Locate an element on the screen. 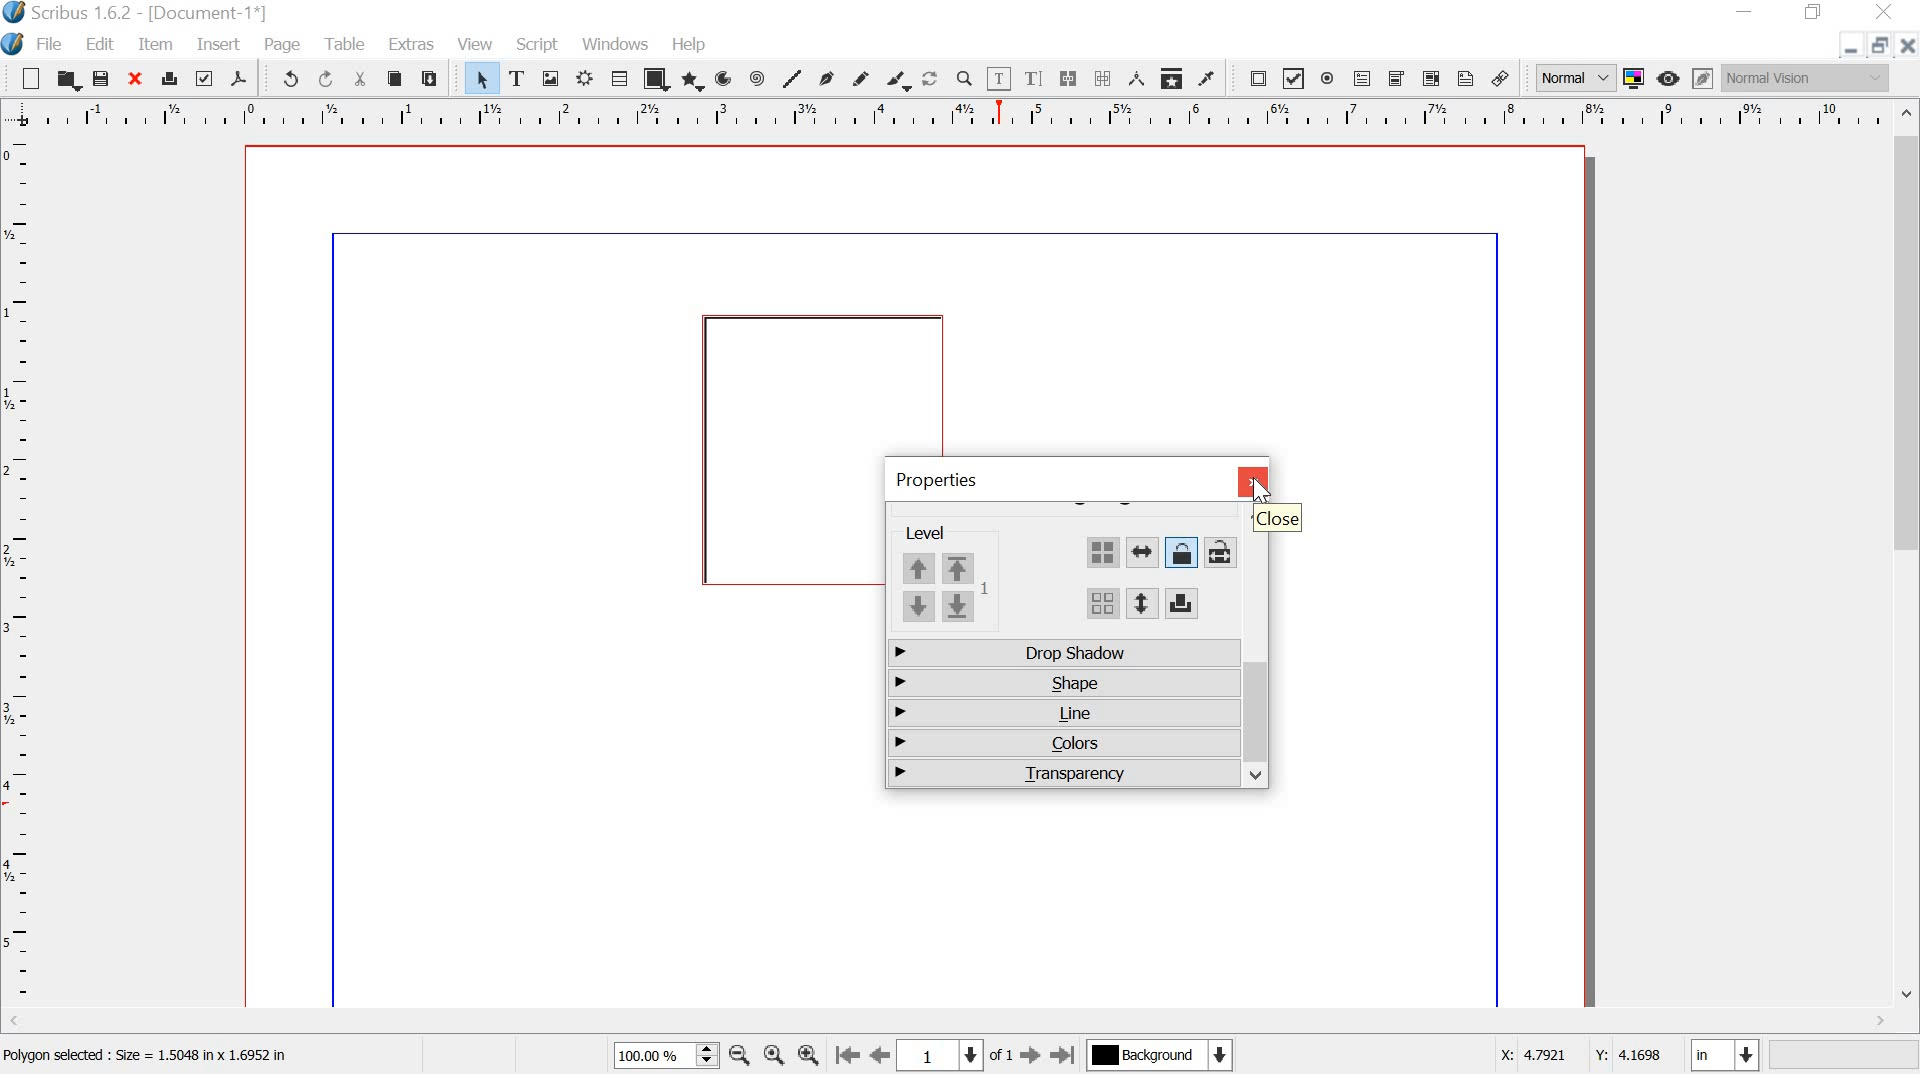 Image resolution: width=1920 pixels, height=1074 pixels. pdf radio button is located at coordinates (1331, 80).